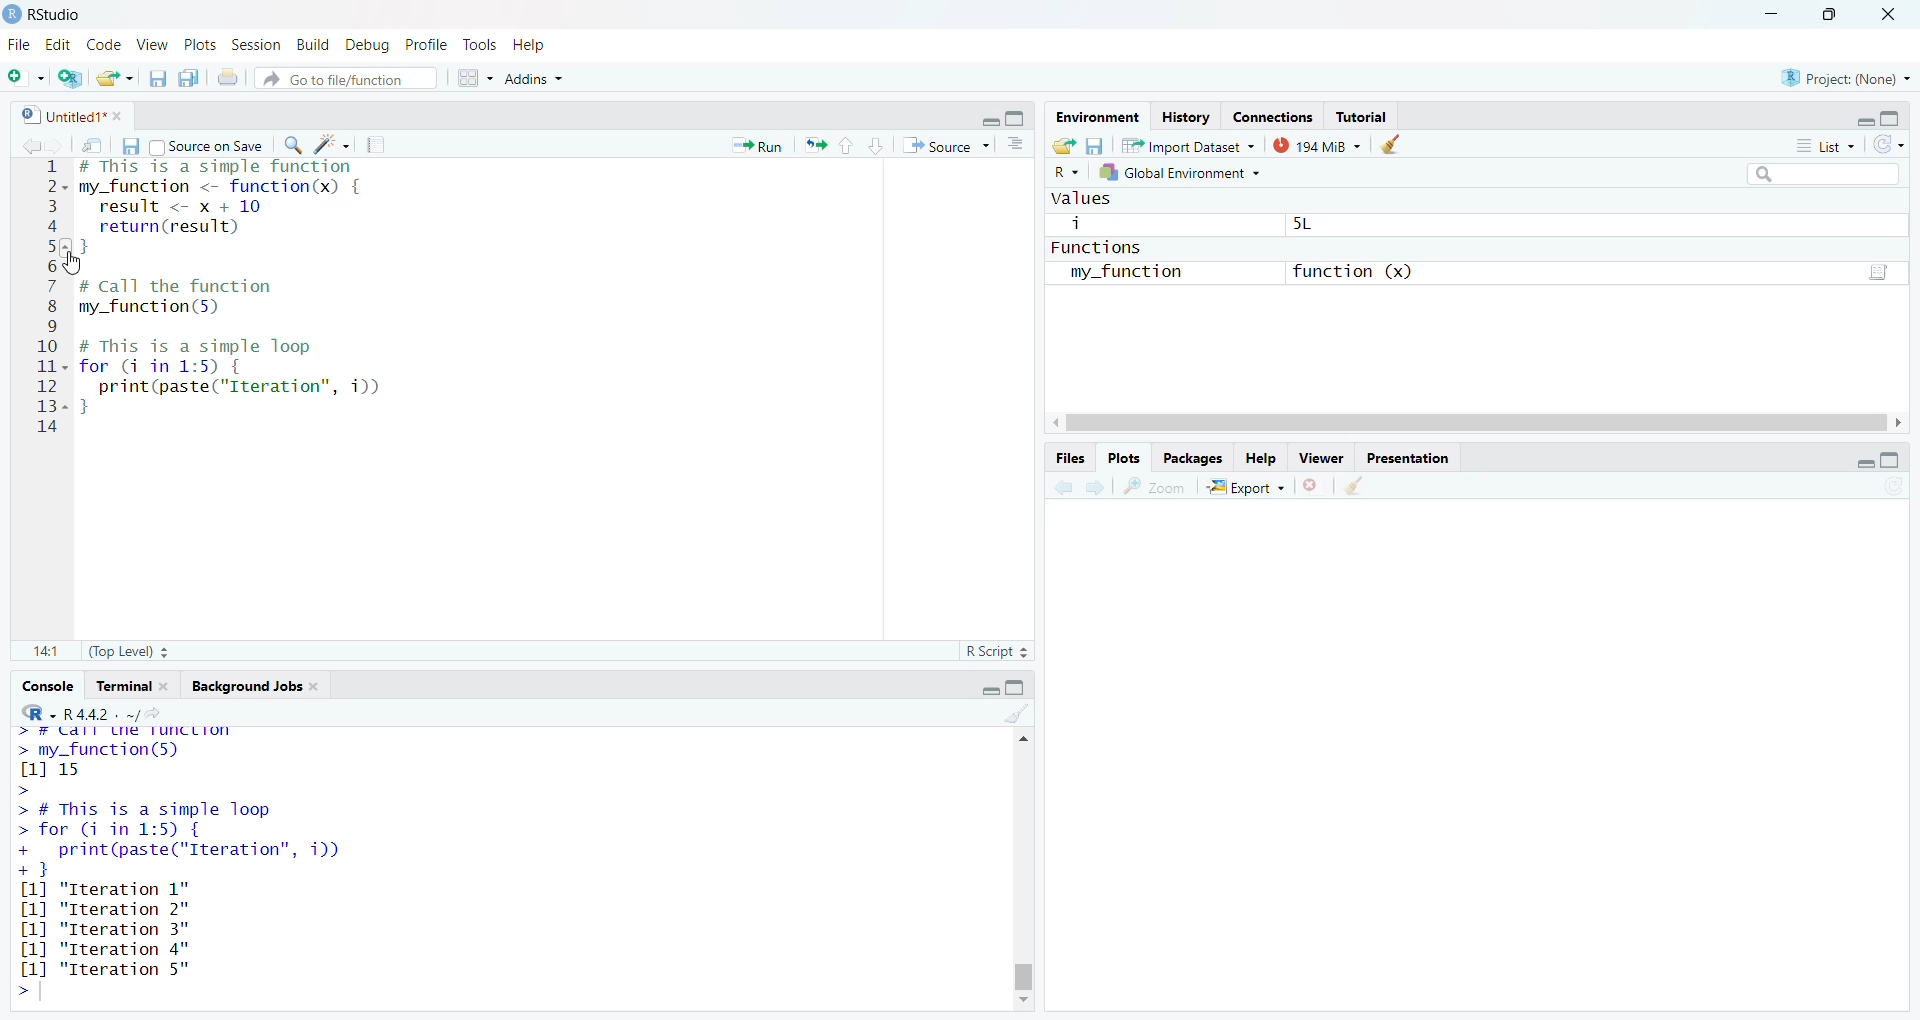 The height and width of the screenshot is (1020, 1920). Describe the element at coordinates (1898, 147) in the screenshot. I see `refresh the list of objects in the environment` at that location.